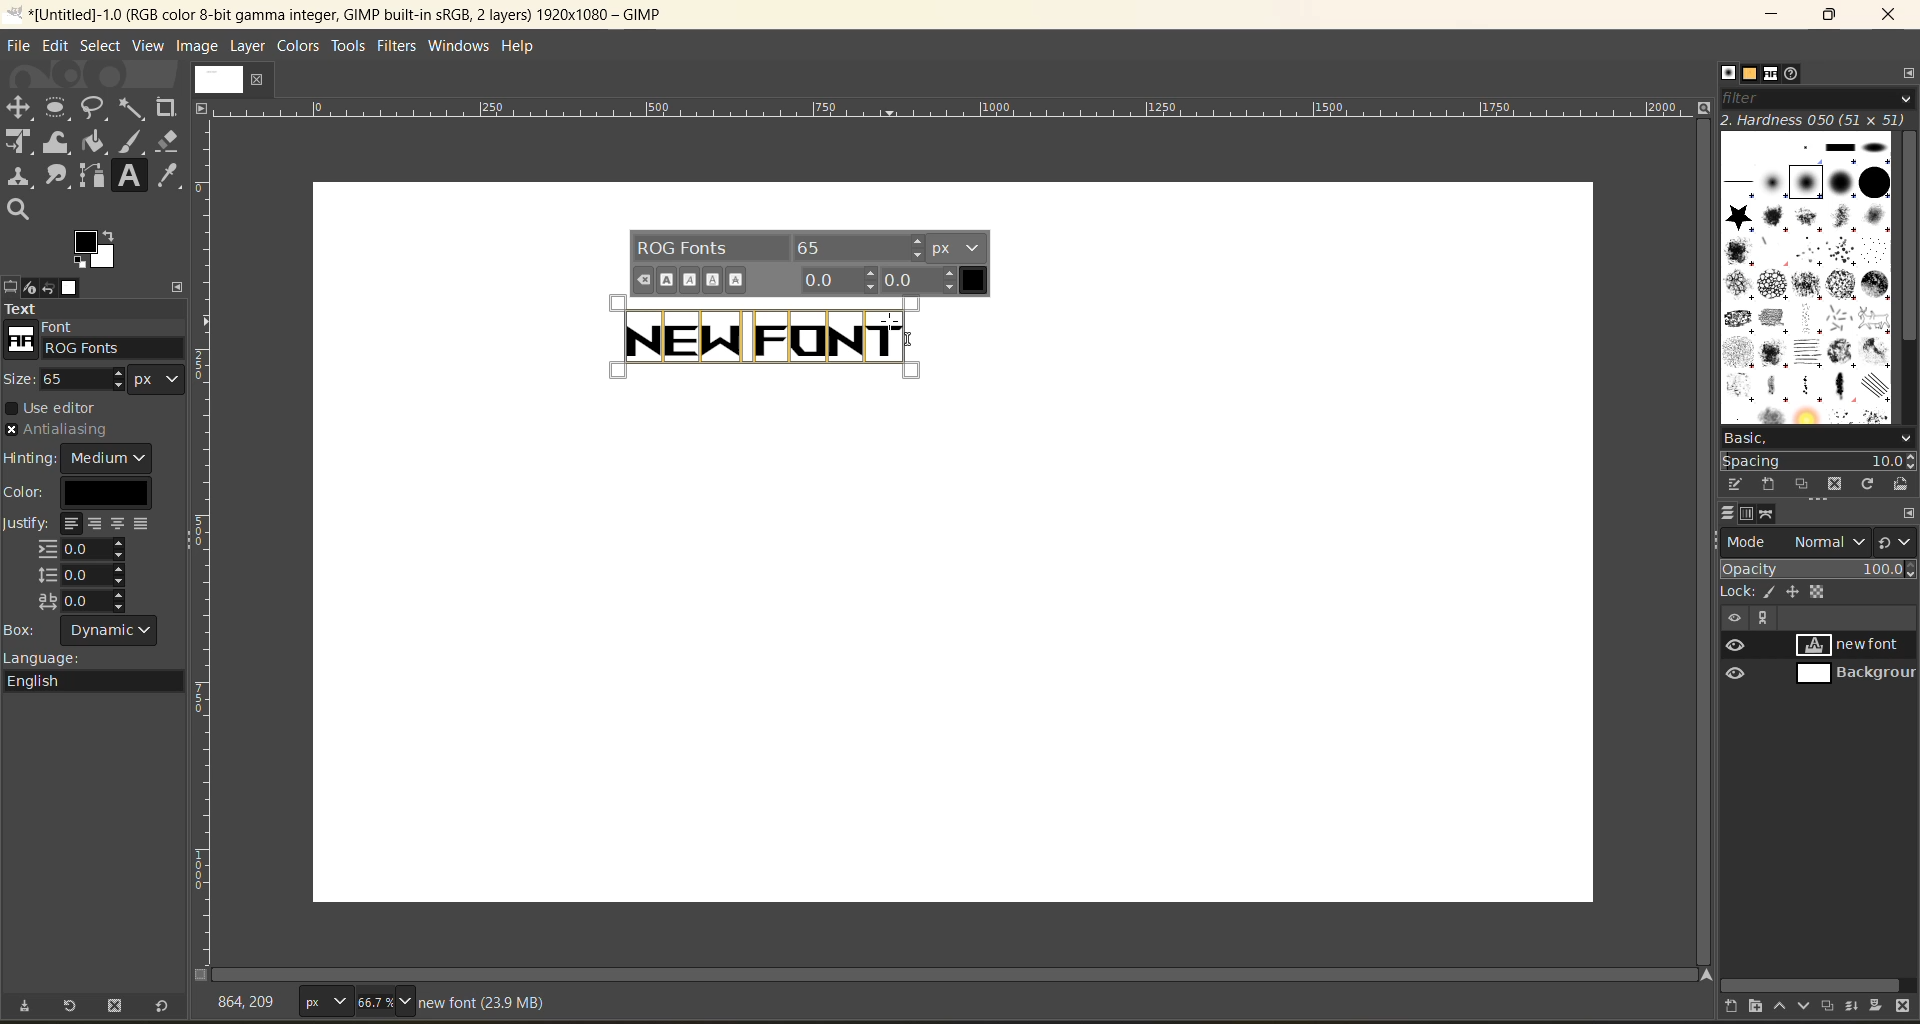  What do you see at coordinates (1908, 240) in the screenshot?
I see `vertical scroll bar` at bounding box center [1908, 240].